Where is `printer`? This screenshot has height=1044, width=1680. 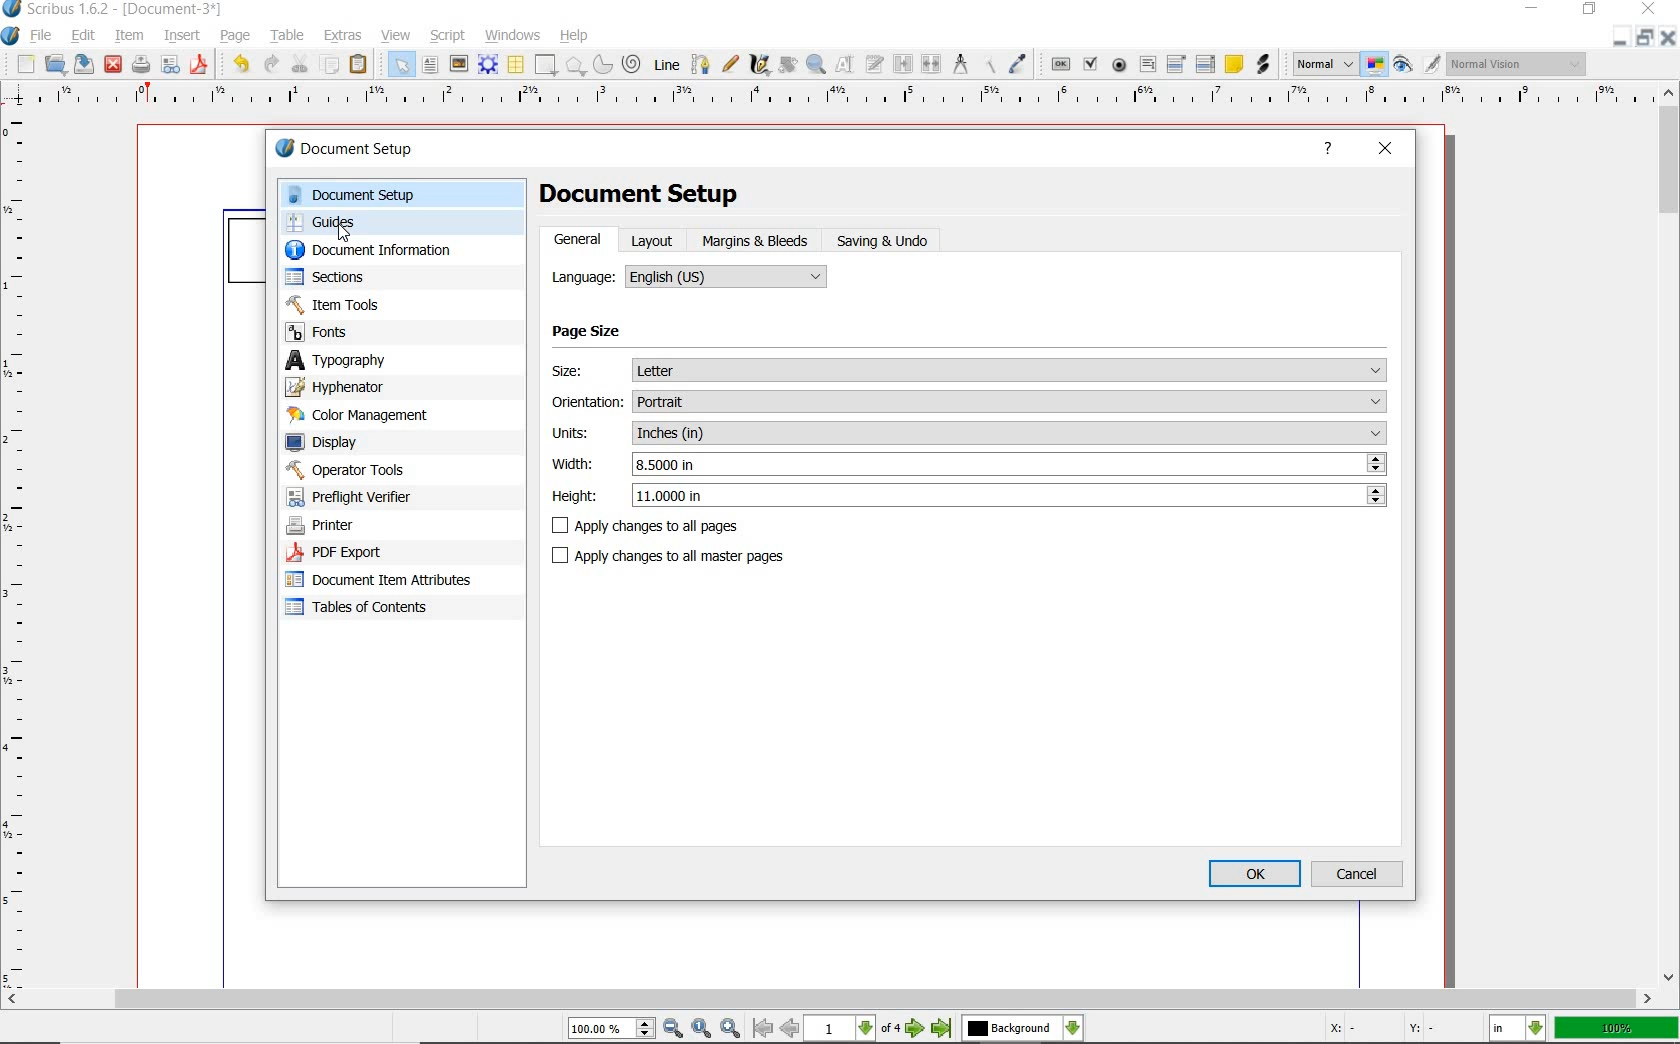
printer is located at coordinates (382, 526).